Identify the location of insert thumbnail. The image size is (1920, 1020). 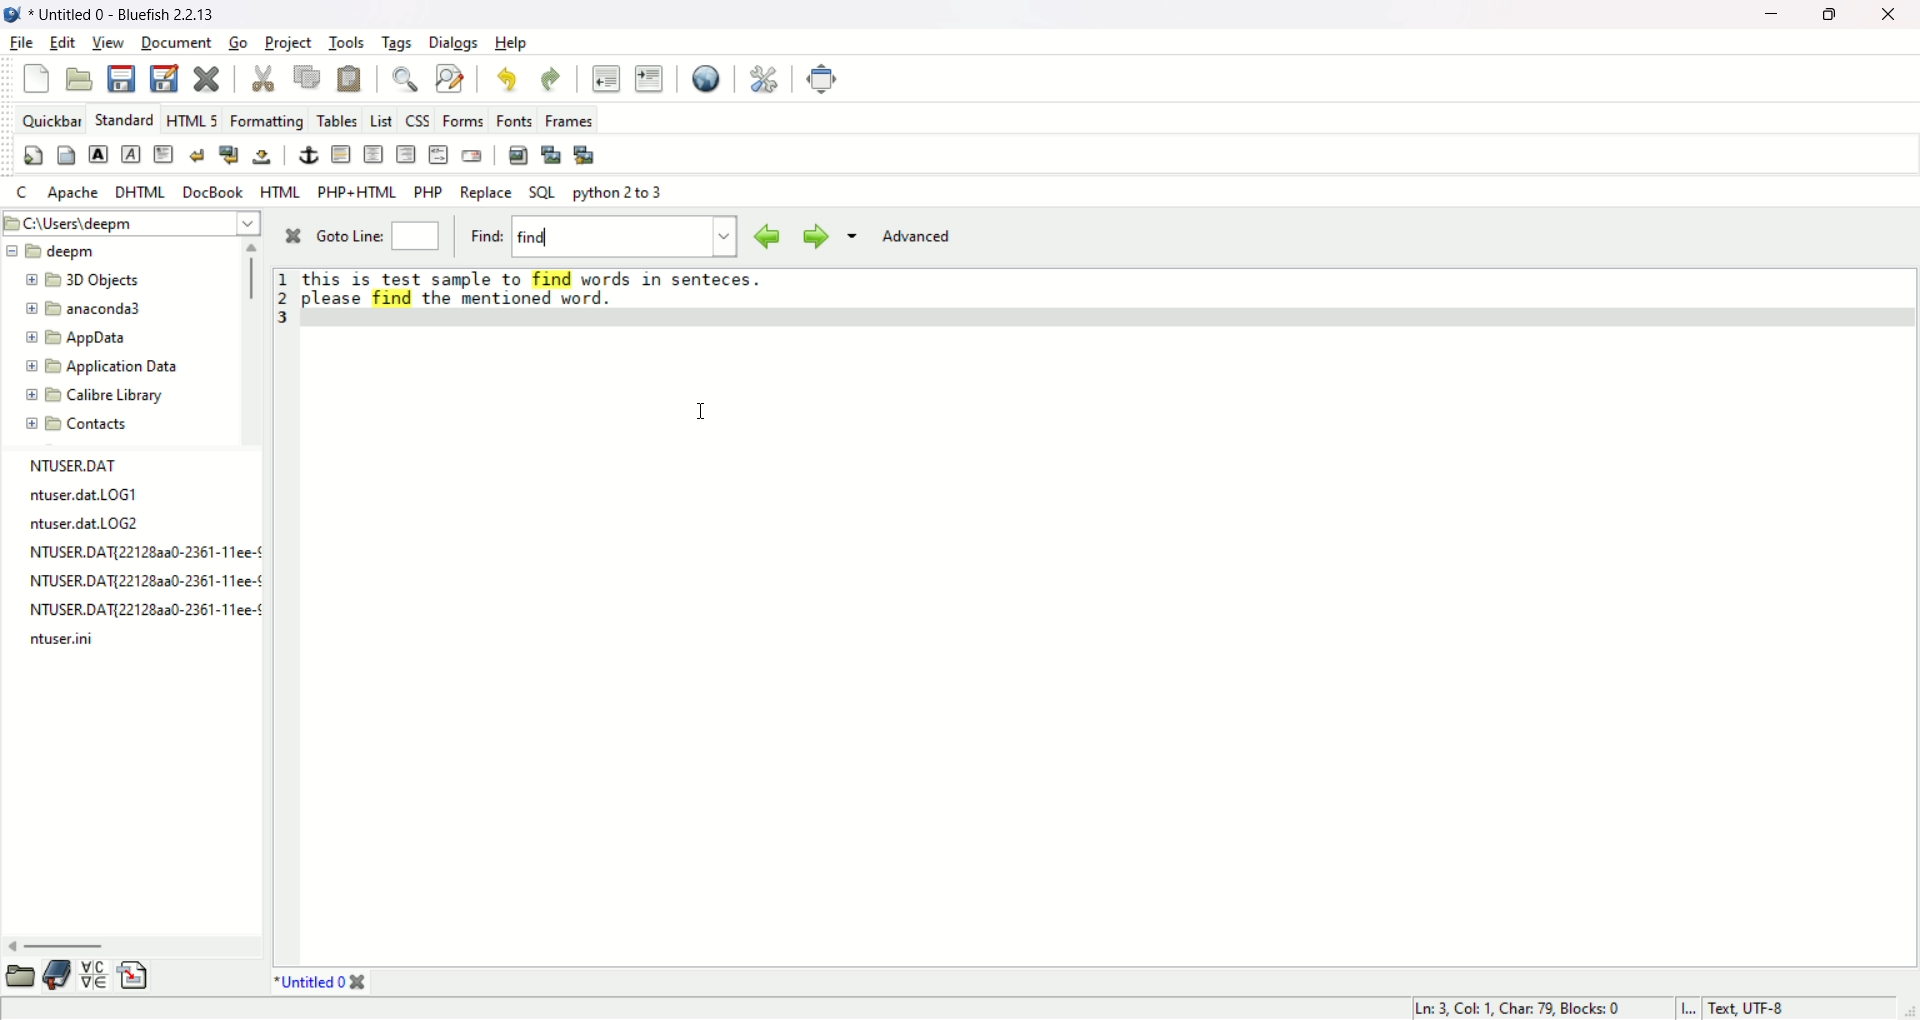
(548, 155).